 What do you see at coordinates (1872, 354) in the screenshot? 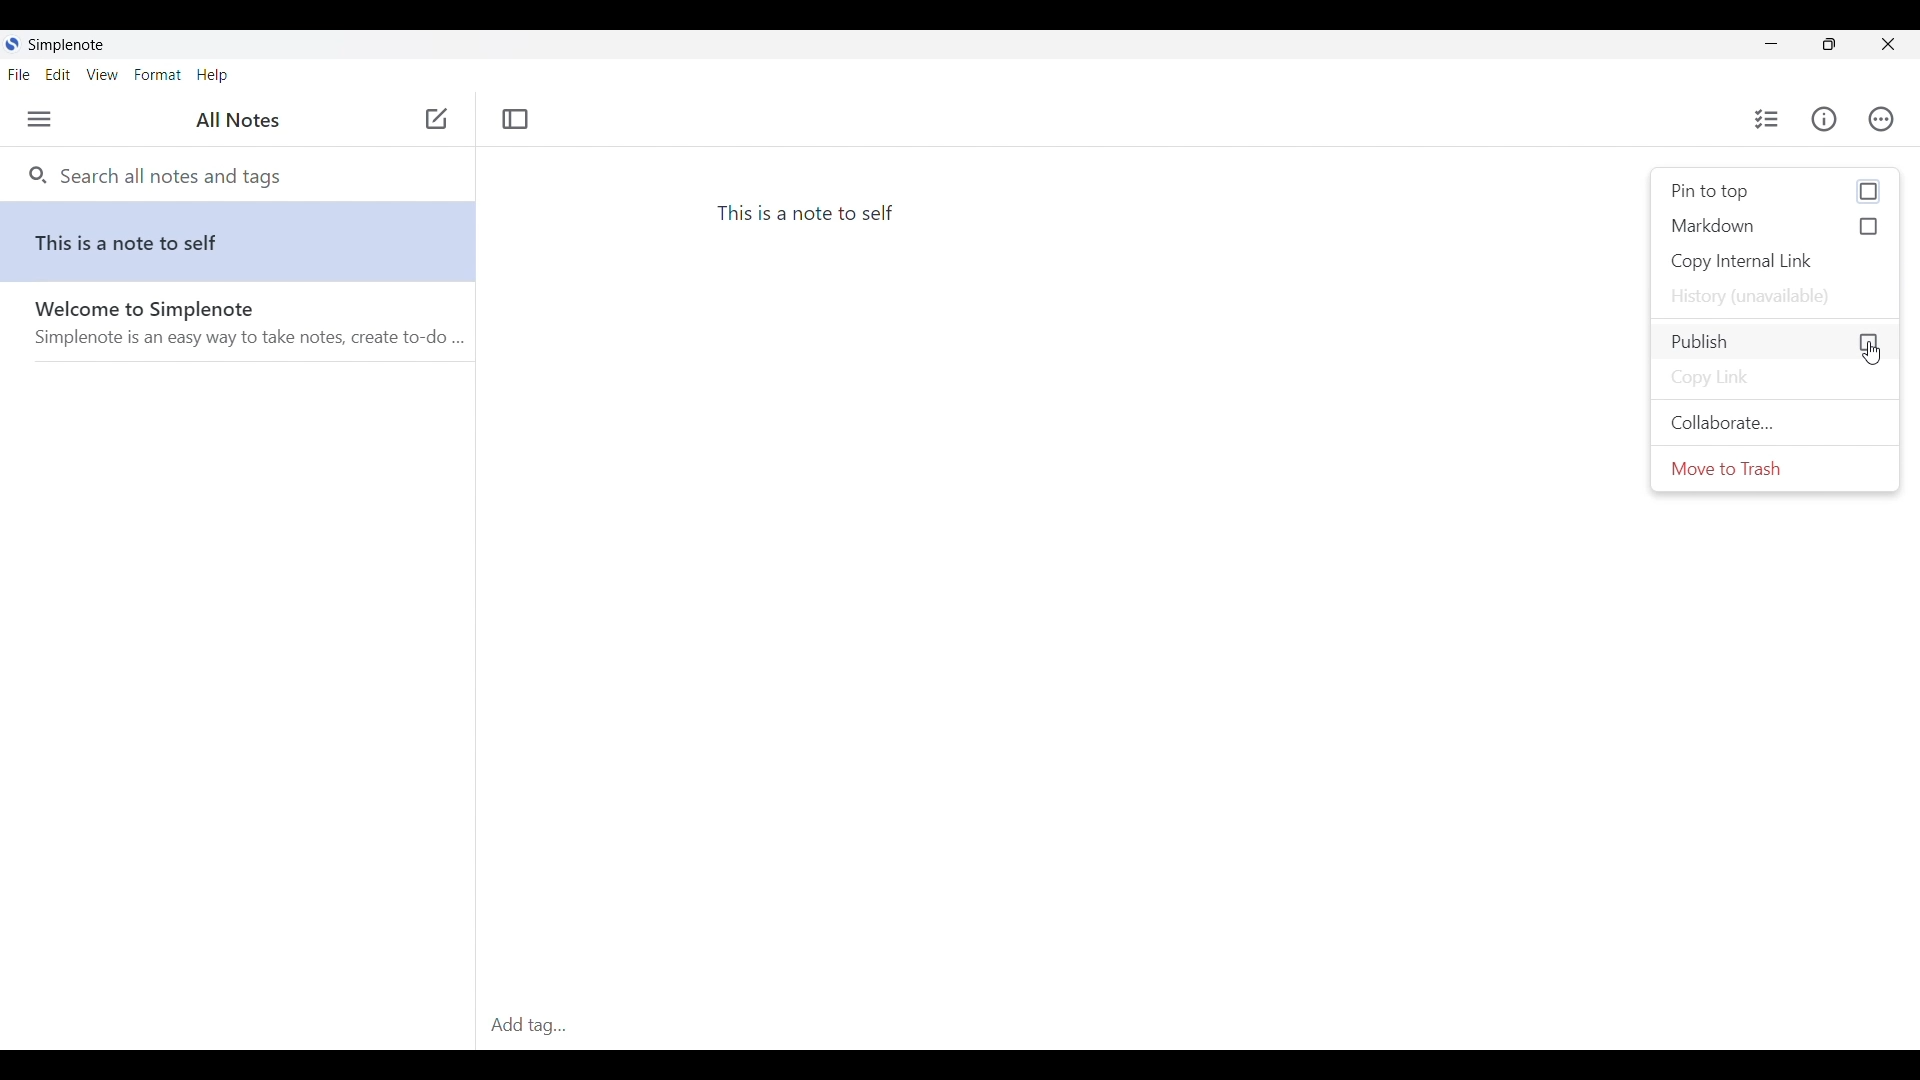
I see `Cursor` at bounding box center [1872, 354].